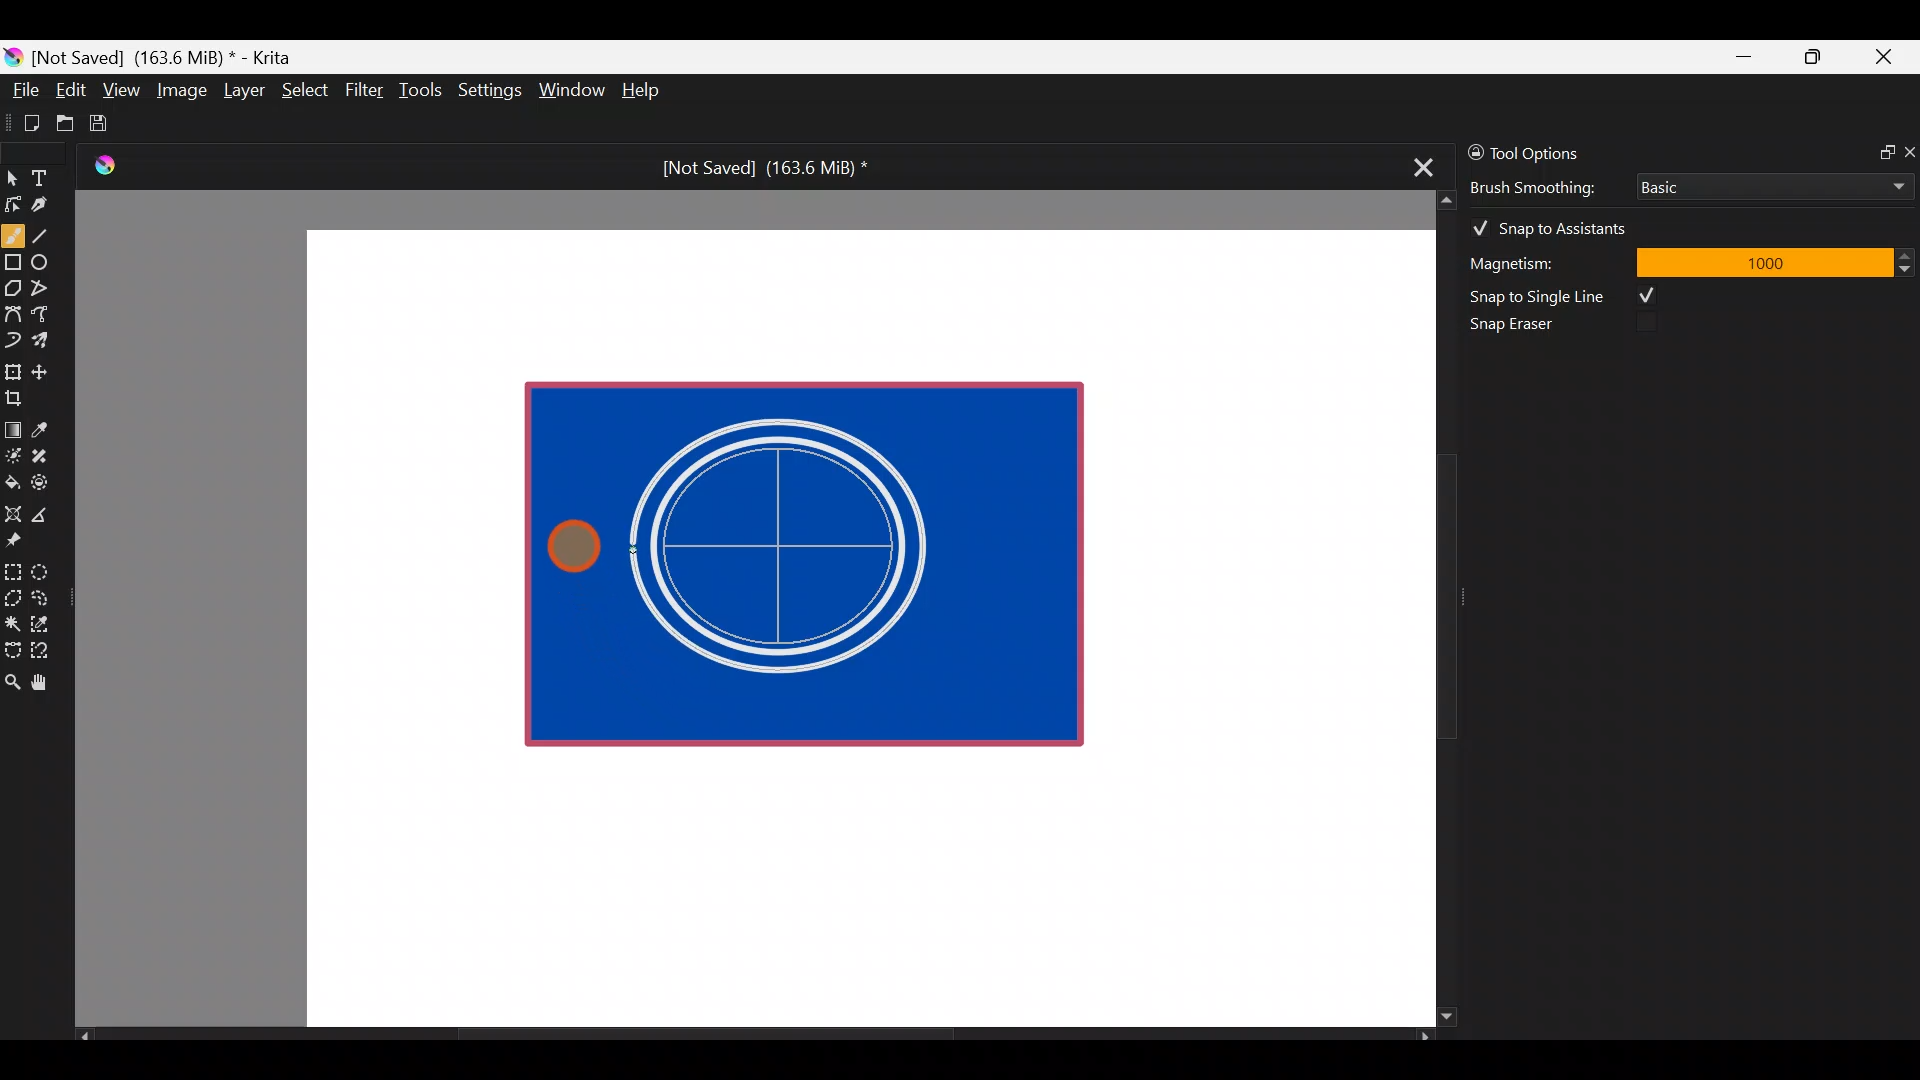 This screenshot has height=1080, width=1920. I want to click on Snap to assistants, so click(1559, 224).